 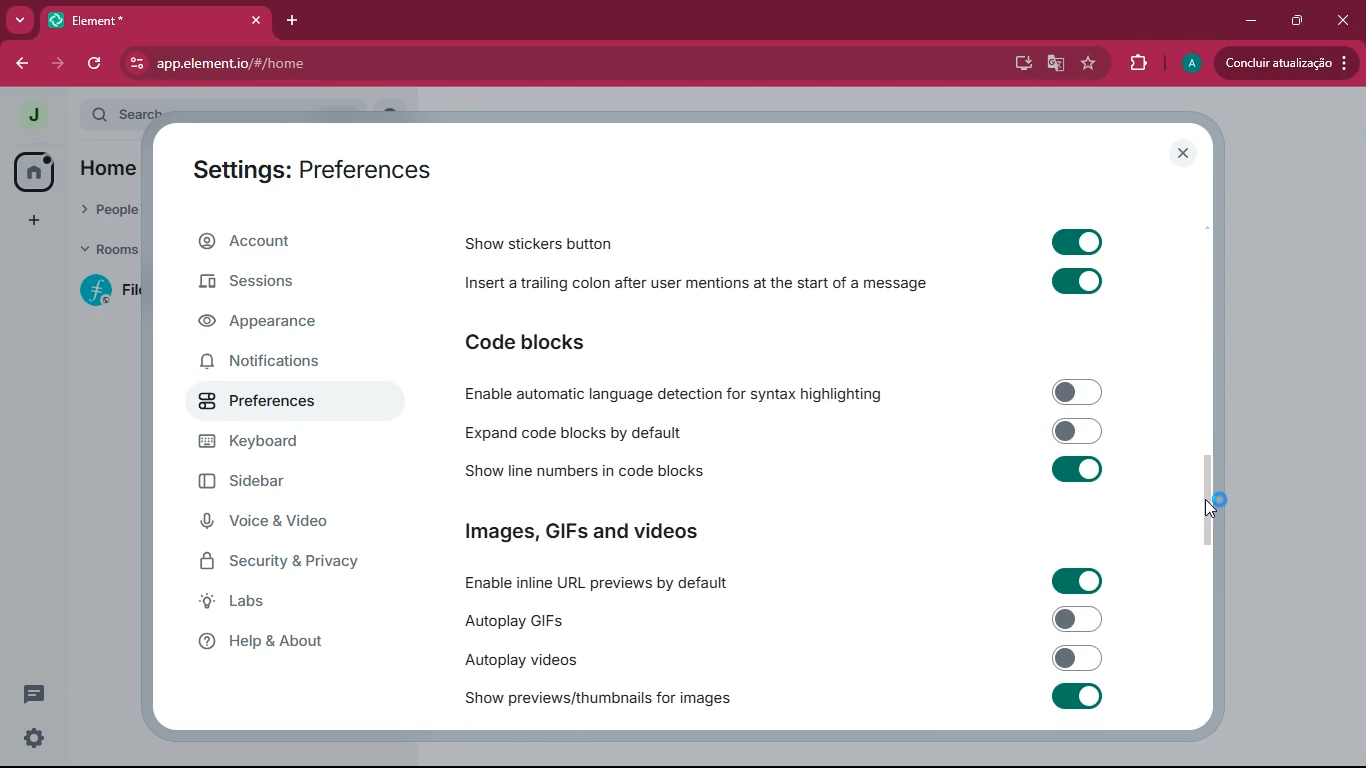 I want to click on Enable automatic language detection for syntax highlighting, so click(x=672, y=392).